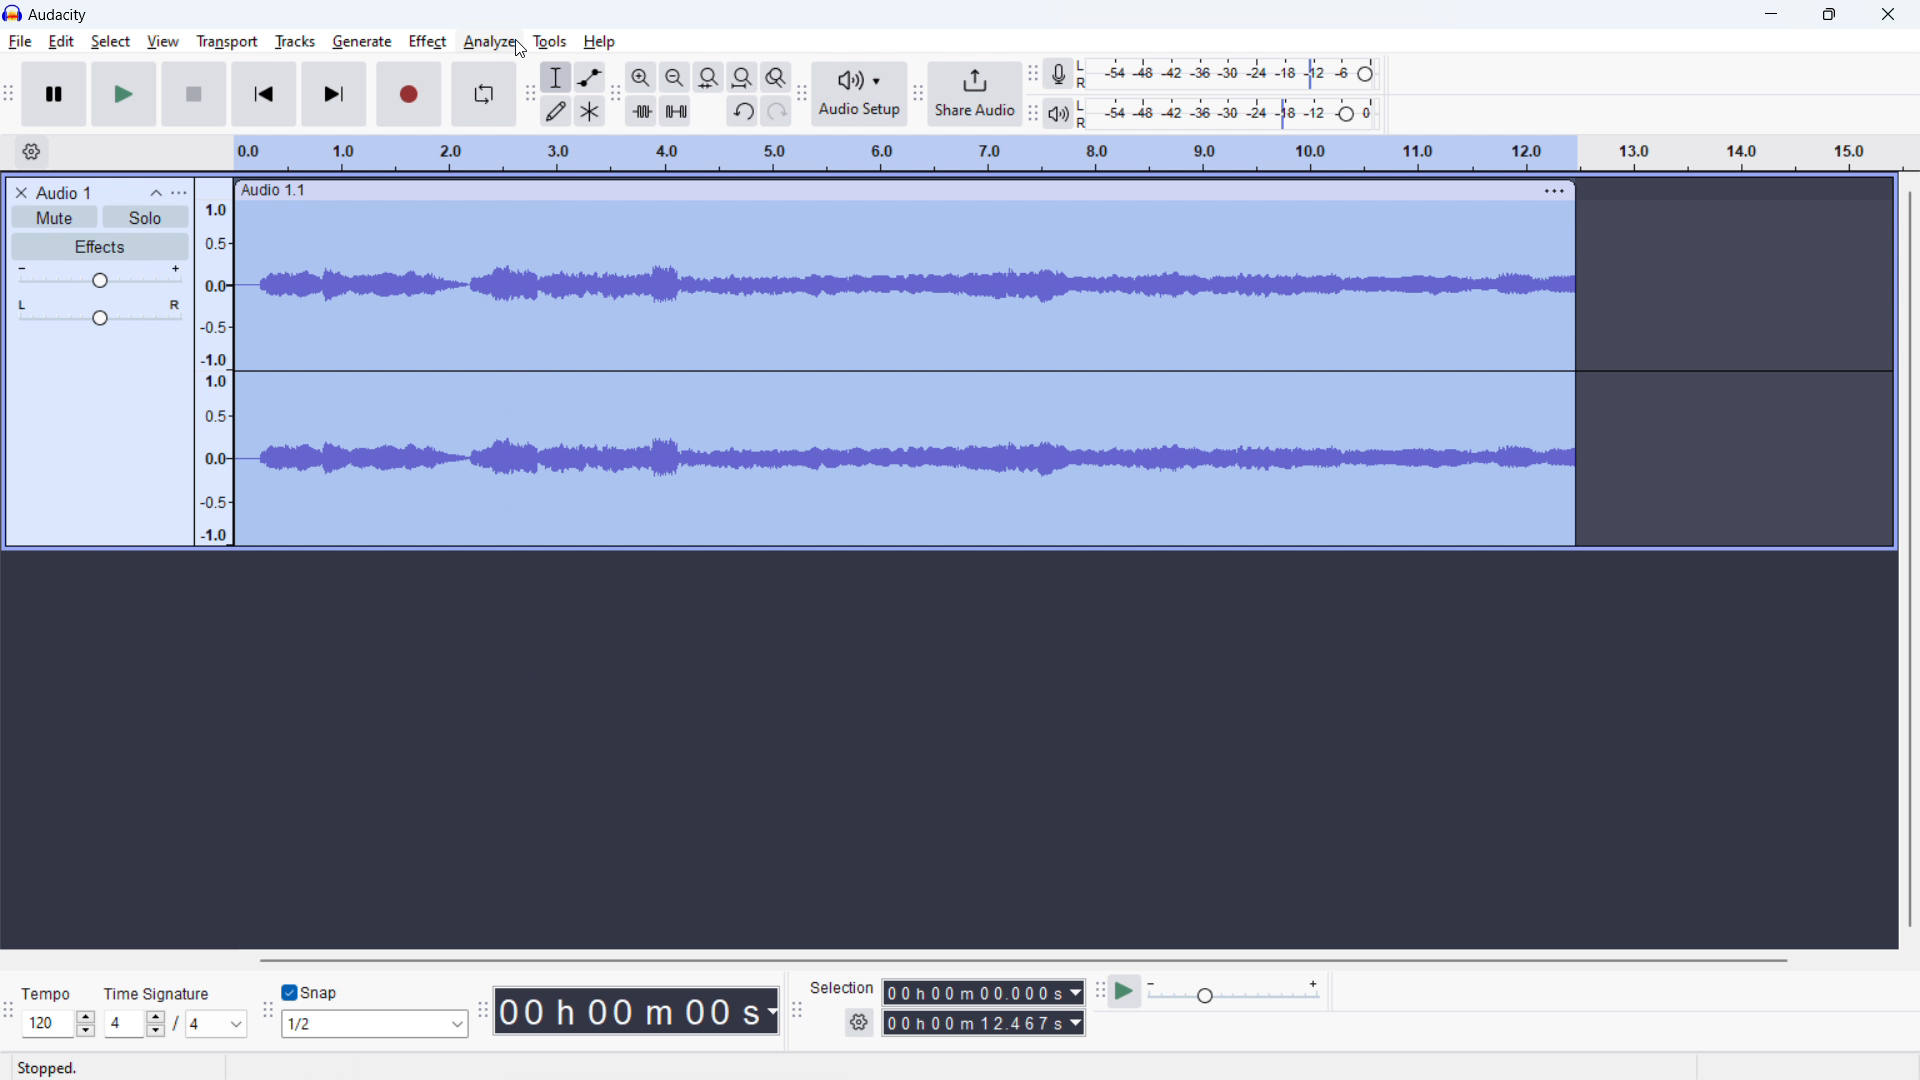 The height and width of the screenshot is (1080, 1920). Describe the element at coordinates (641, 110) in the screenshot. I see `trim audio outside selection` at that location.